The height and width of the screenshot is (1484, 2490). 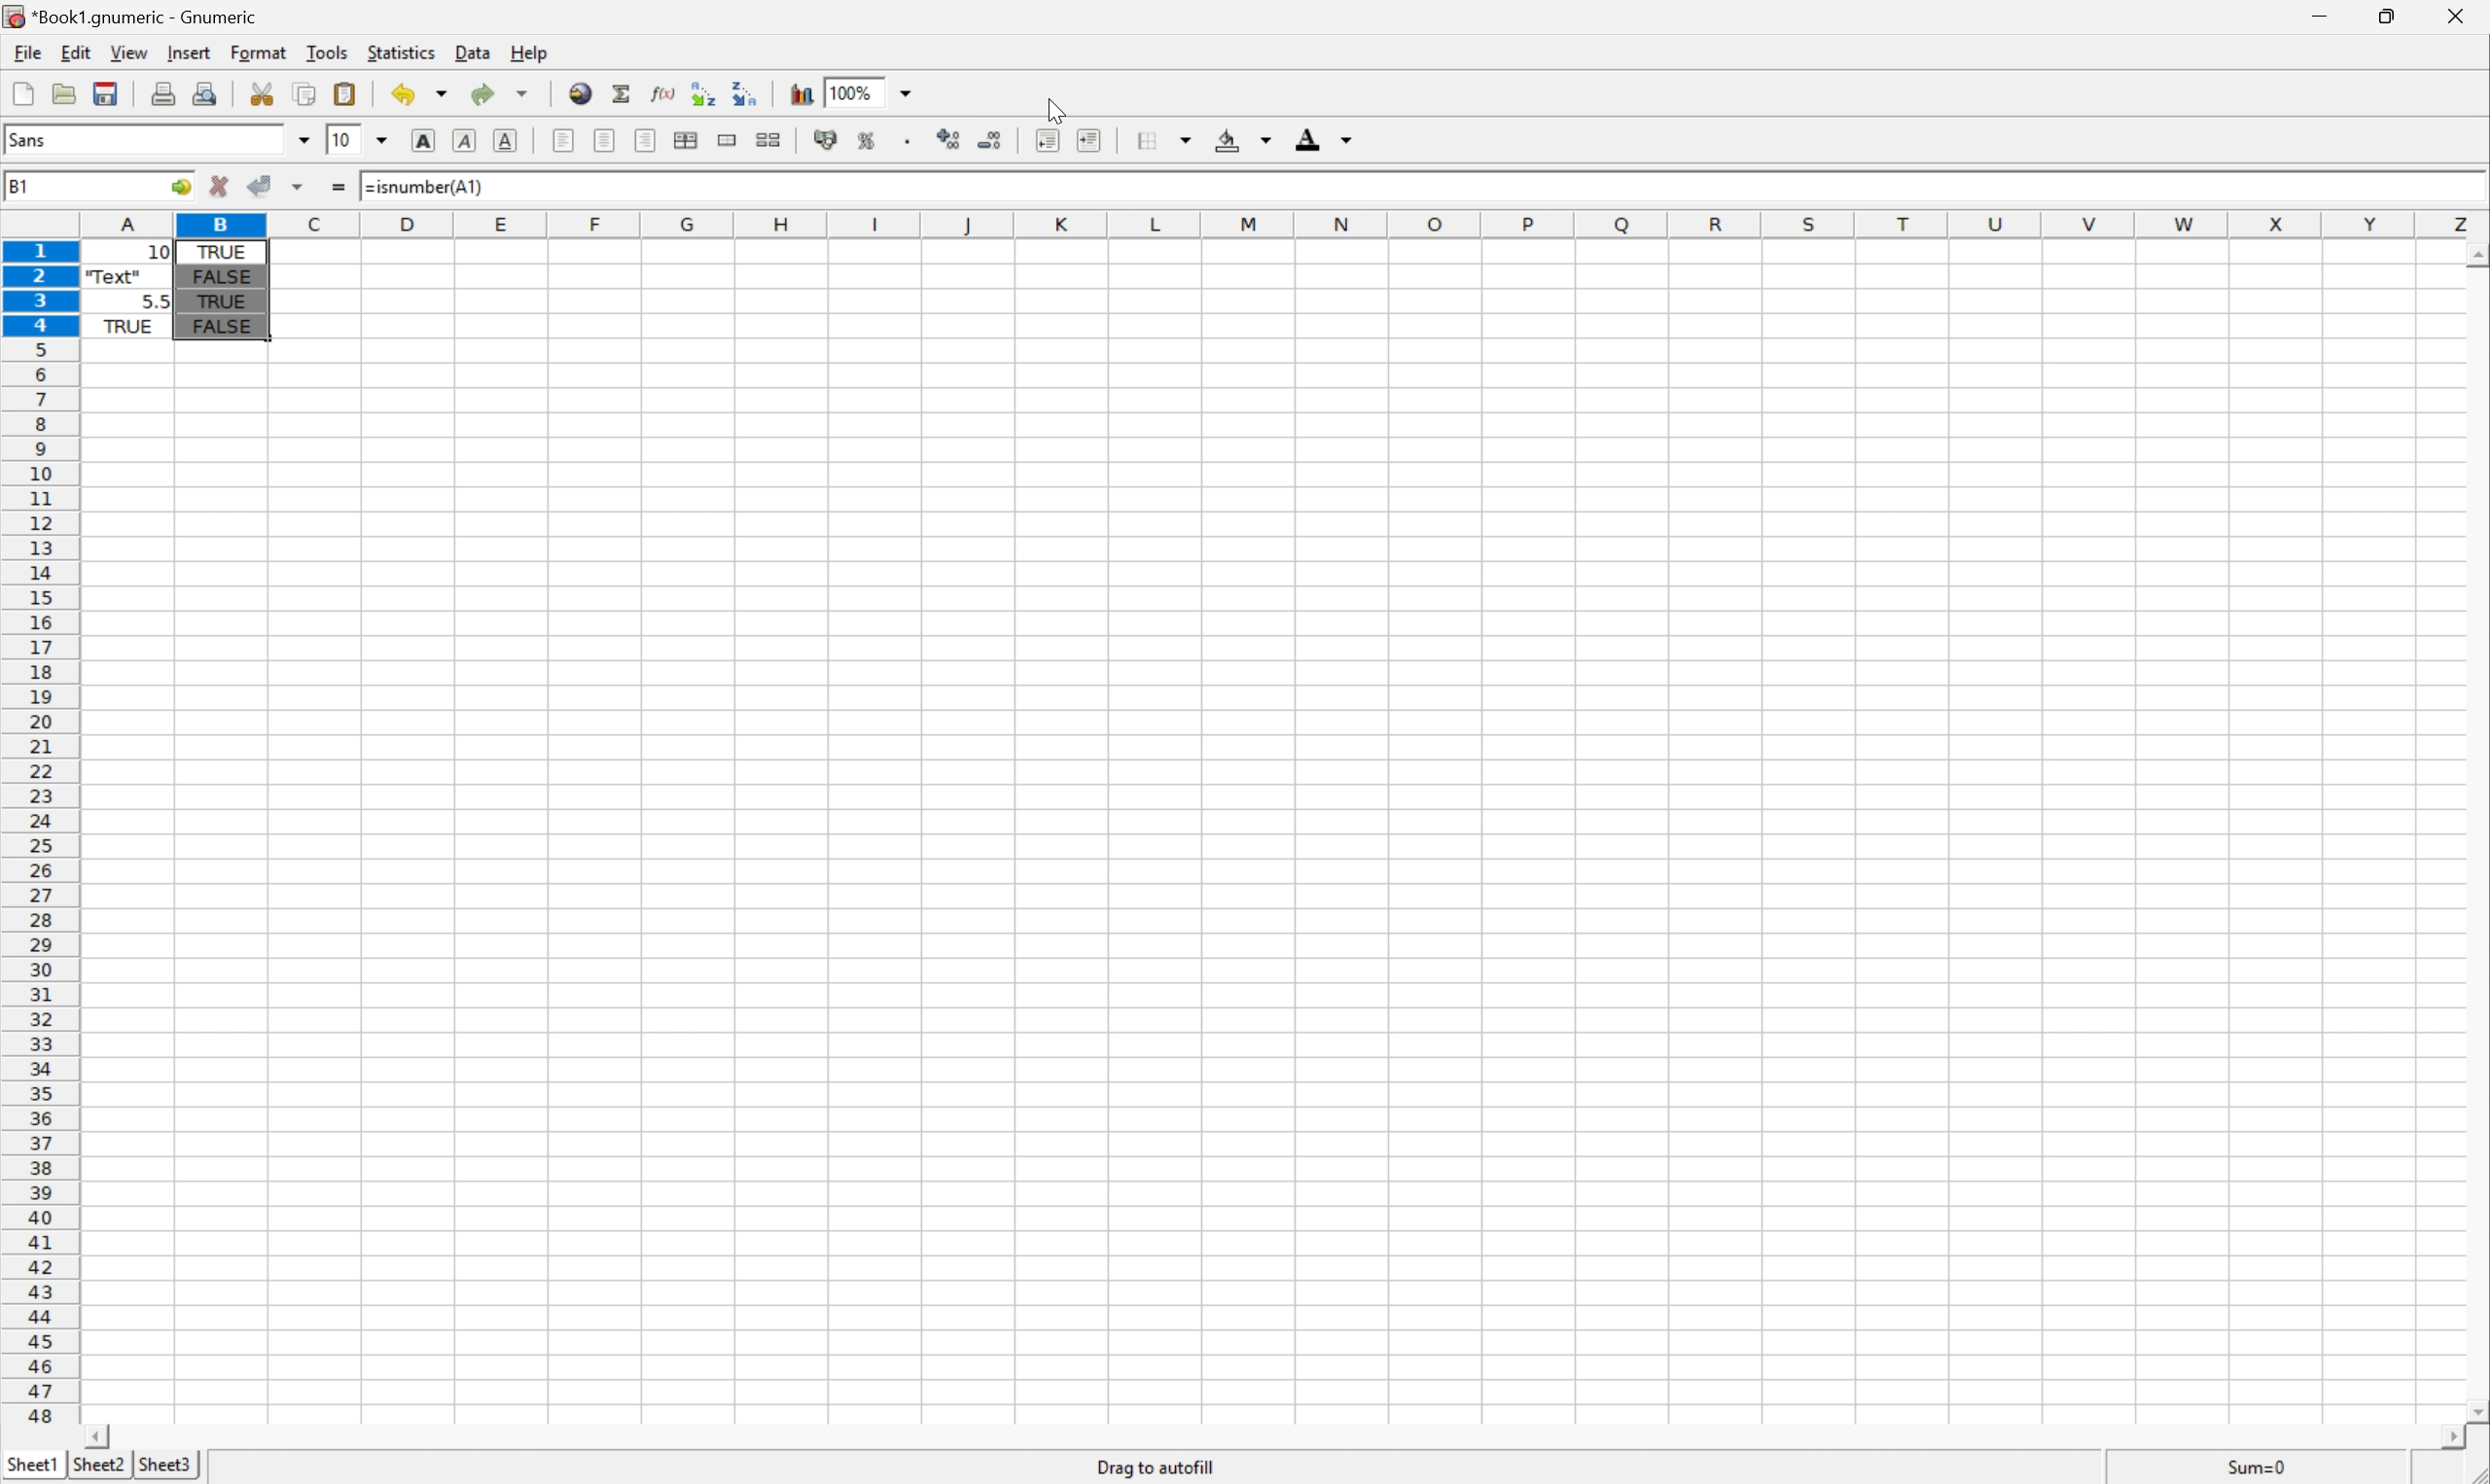 What do you see at coordinates (2474, 254) in the screenshot?
I see `Scroll Down` at bounding box center [2474, 254].